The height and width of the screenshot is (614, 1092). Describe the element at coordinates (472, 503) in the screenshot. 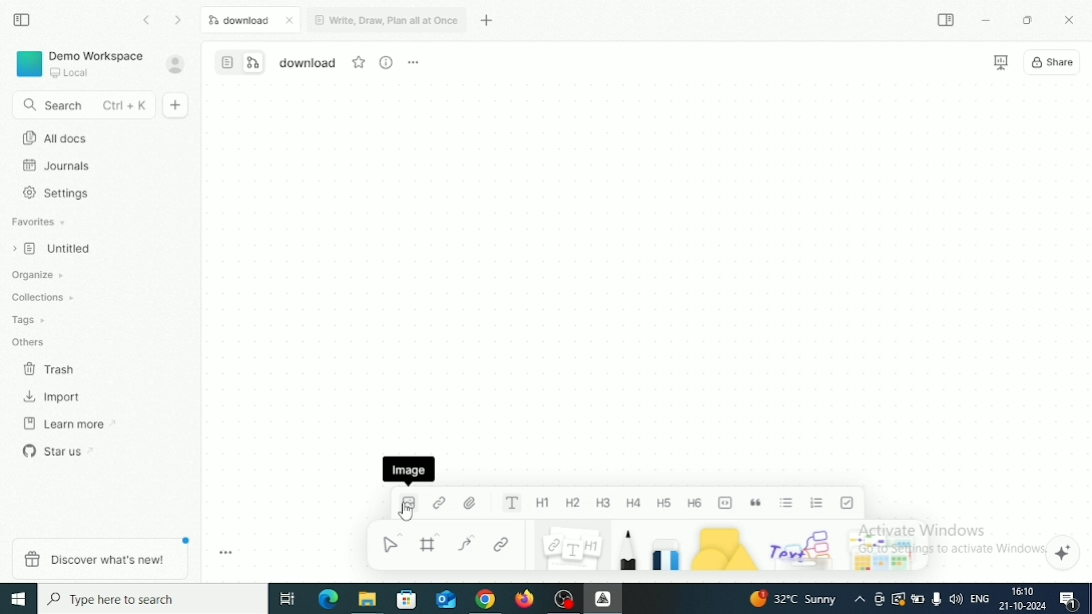

I see `File` at that location.